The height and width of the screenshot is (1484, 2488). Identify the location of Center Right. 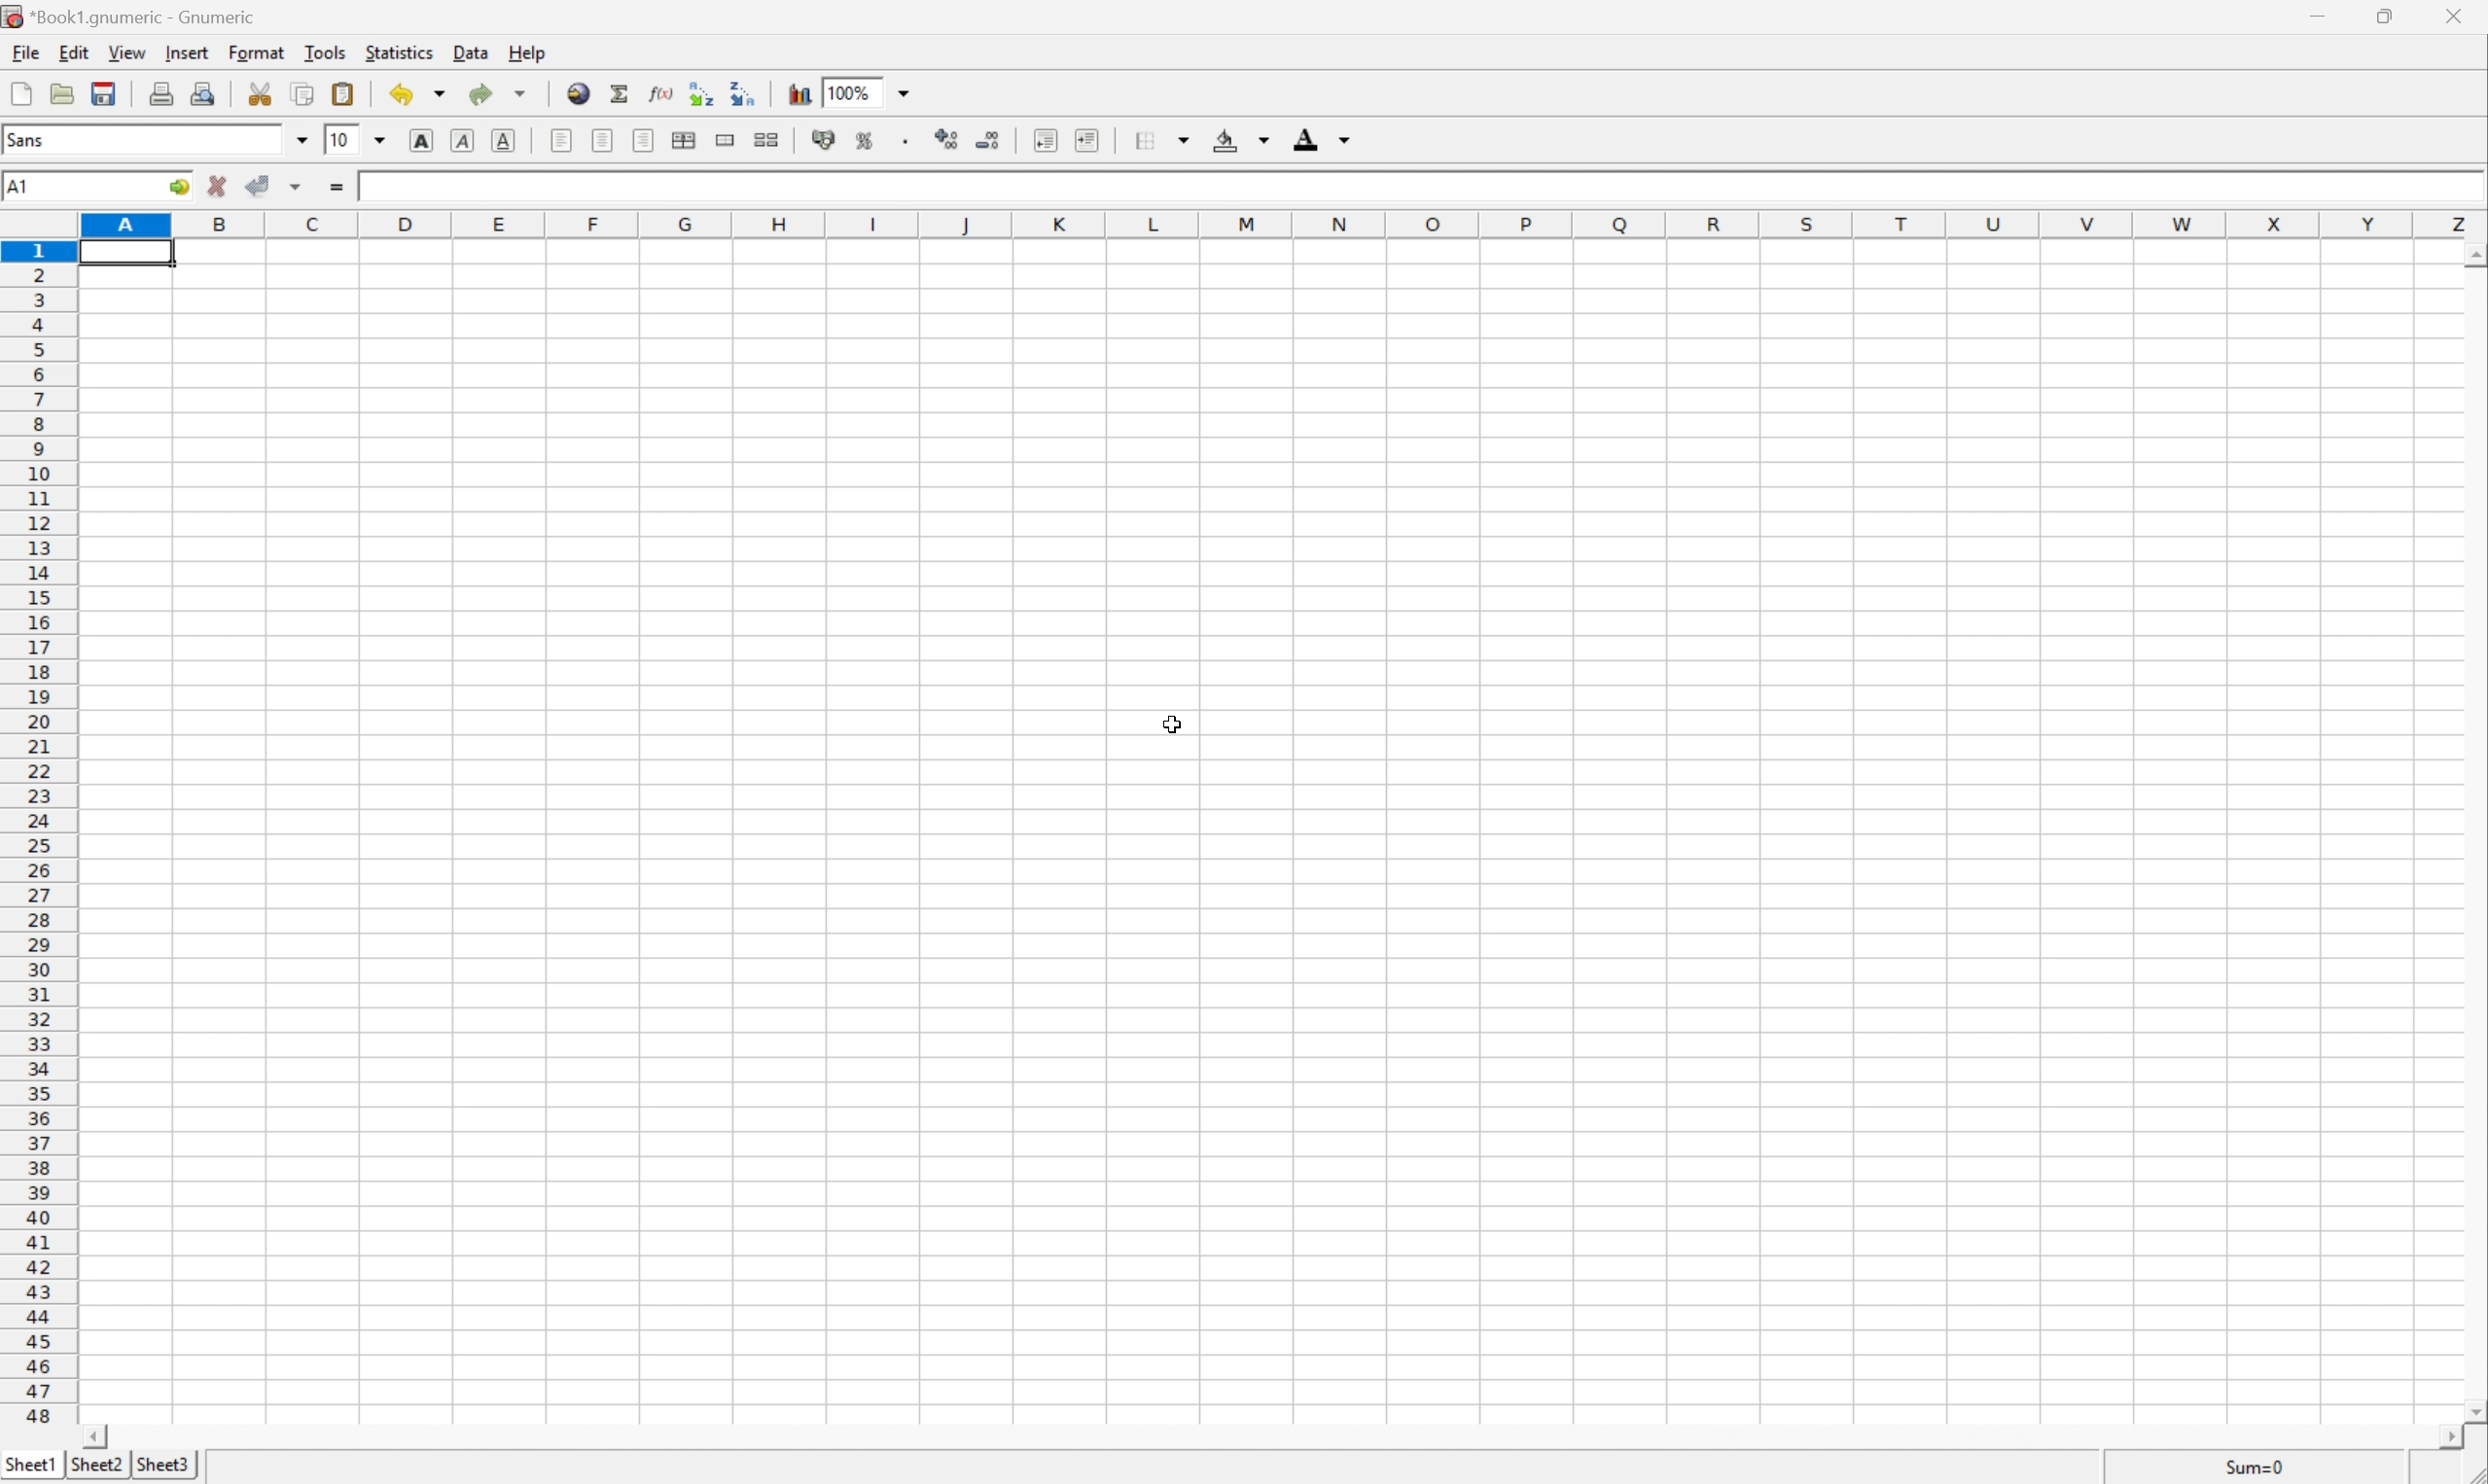
(642, 142).